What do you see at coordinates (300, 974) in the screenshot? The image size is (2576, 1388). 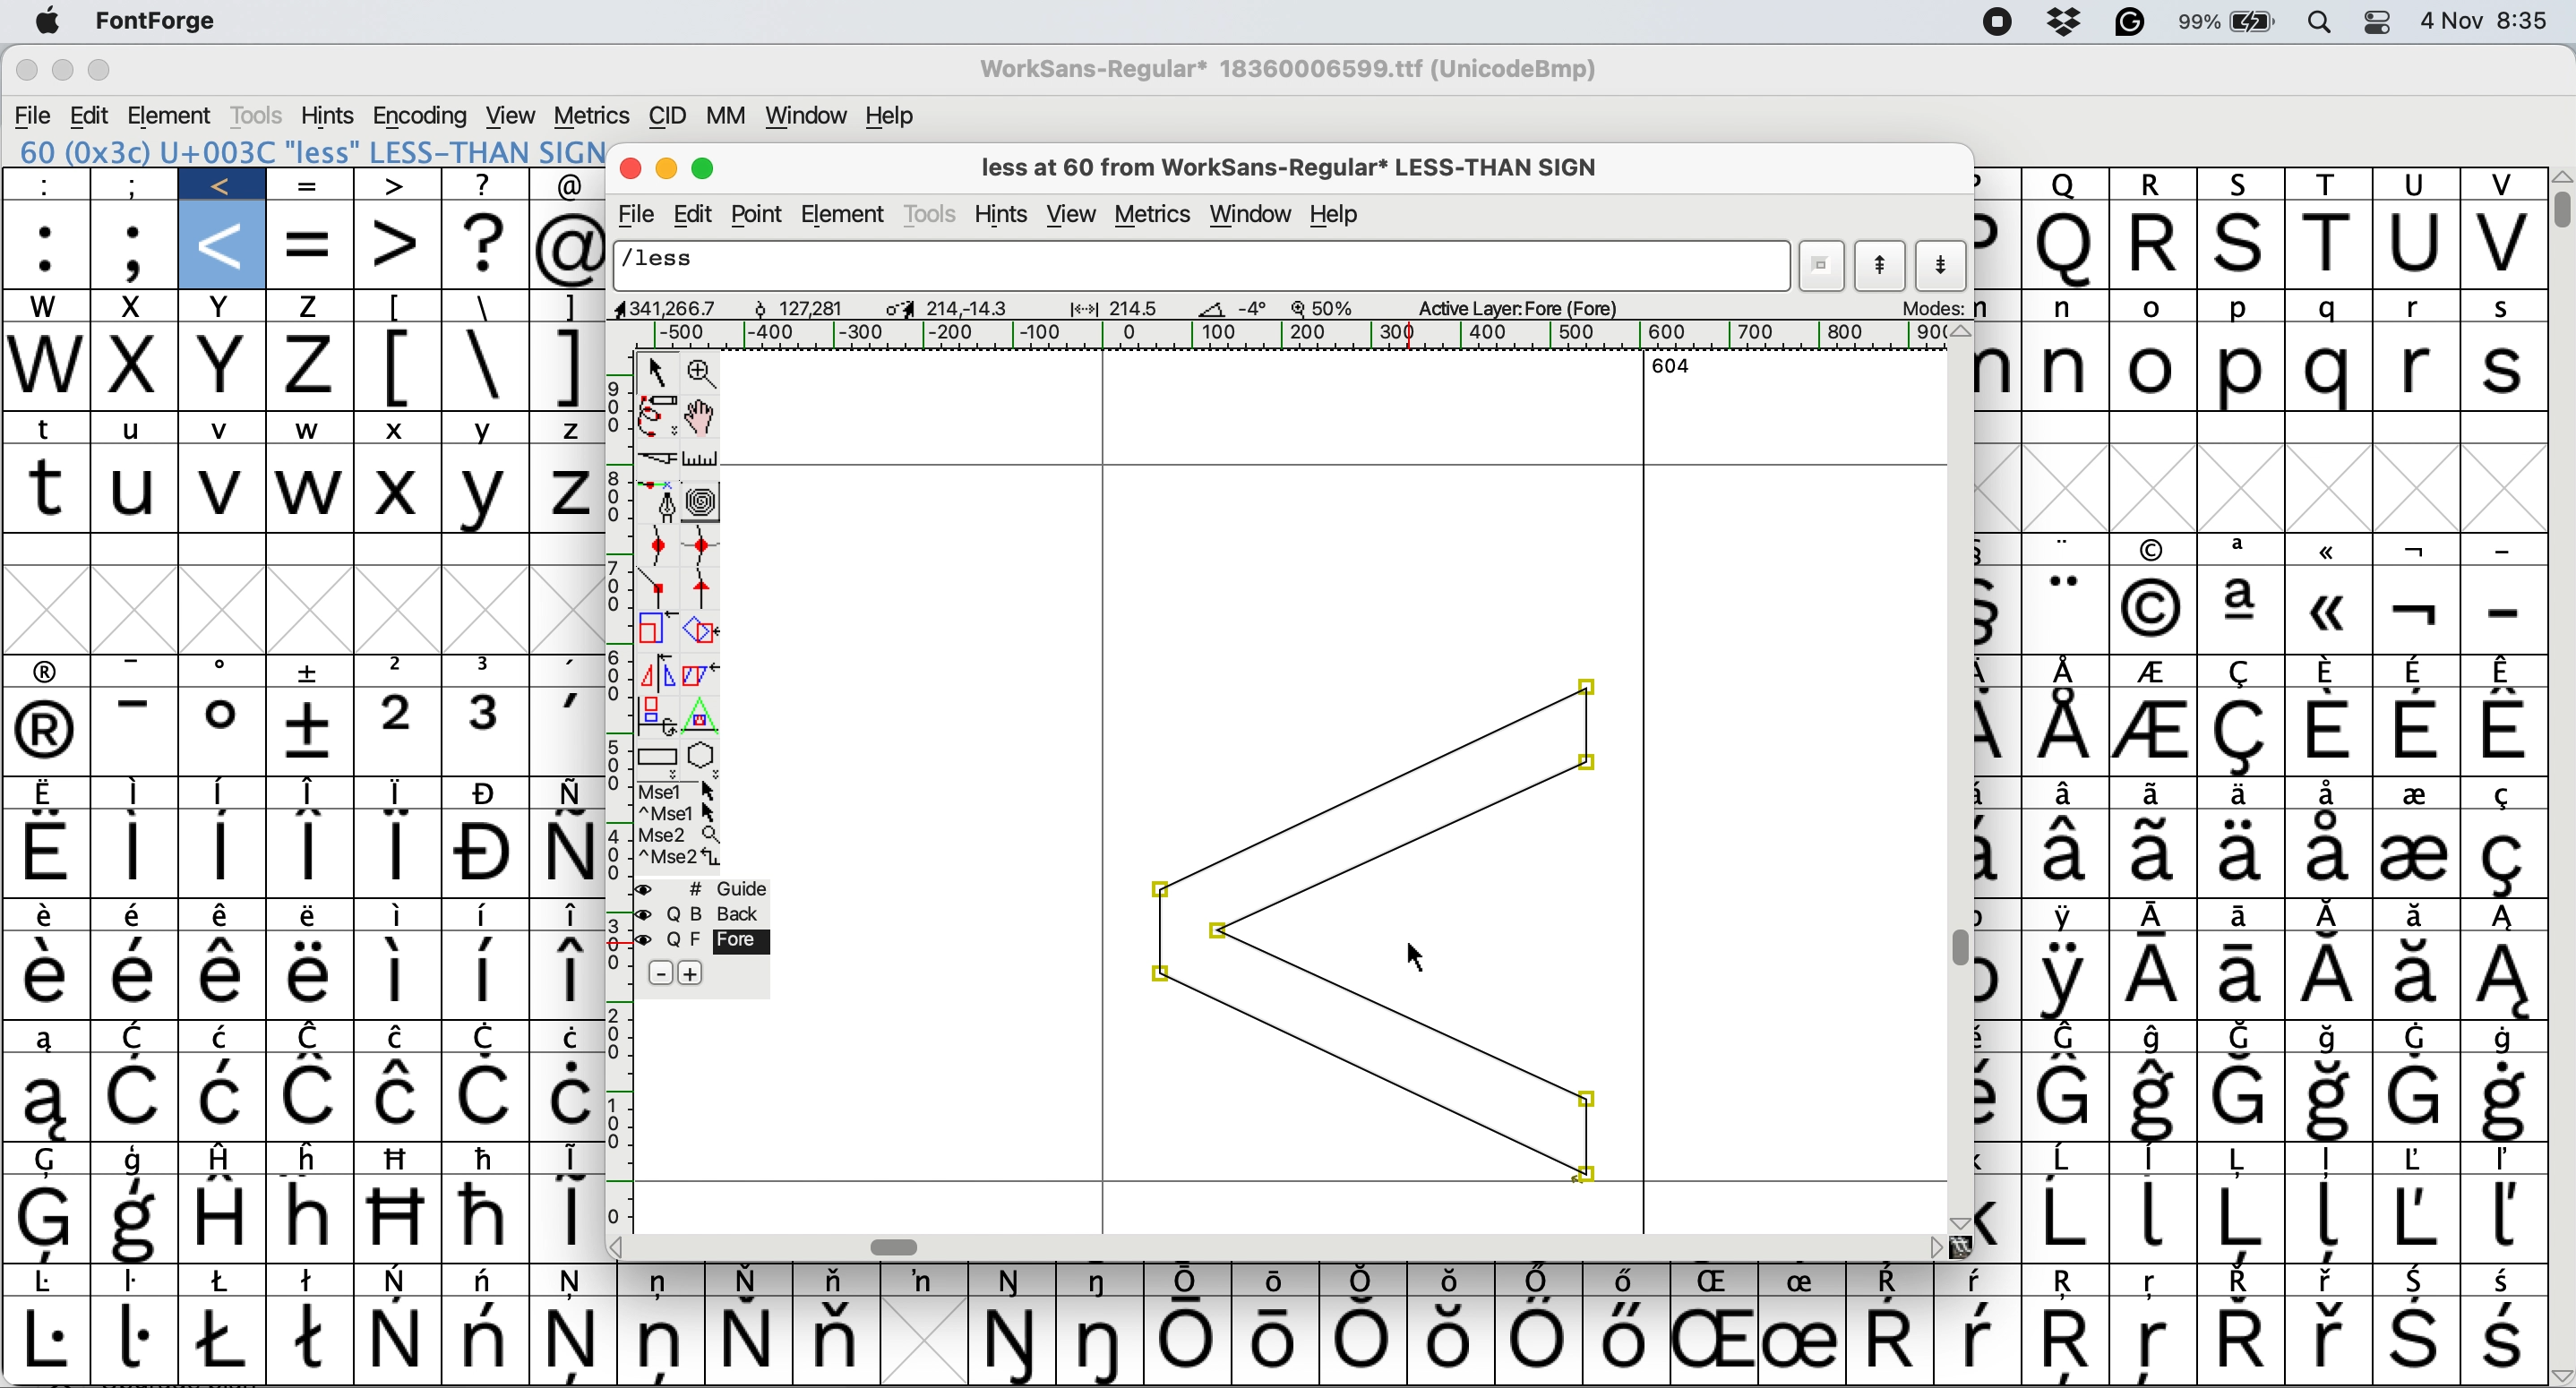 I see `Symbol` at bounding box center [300, 974].